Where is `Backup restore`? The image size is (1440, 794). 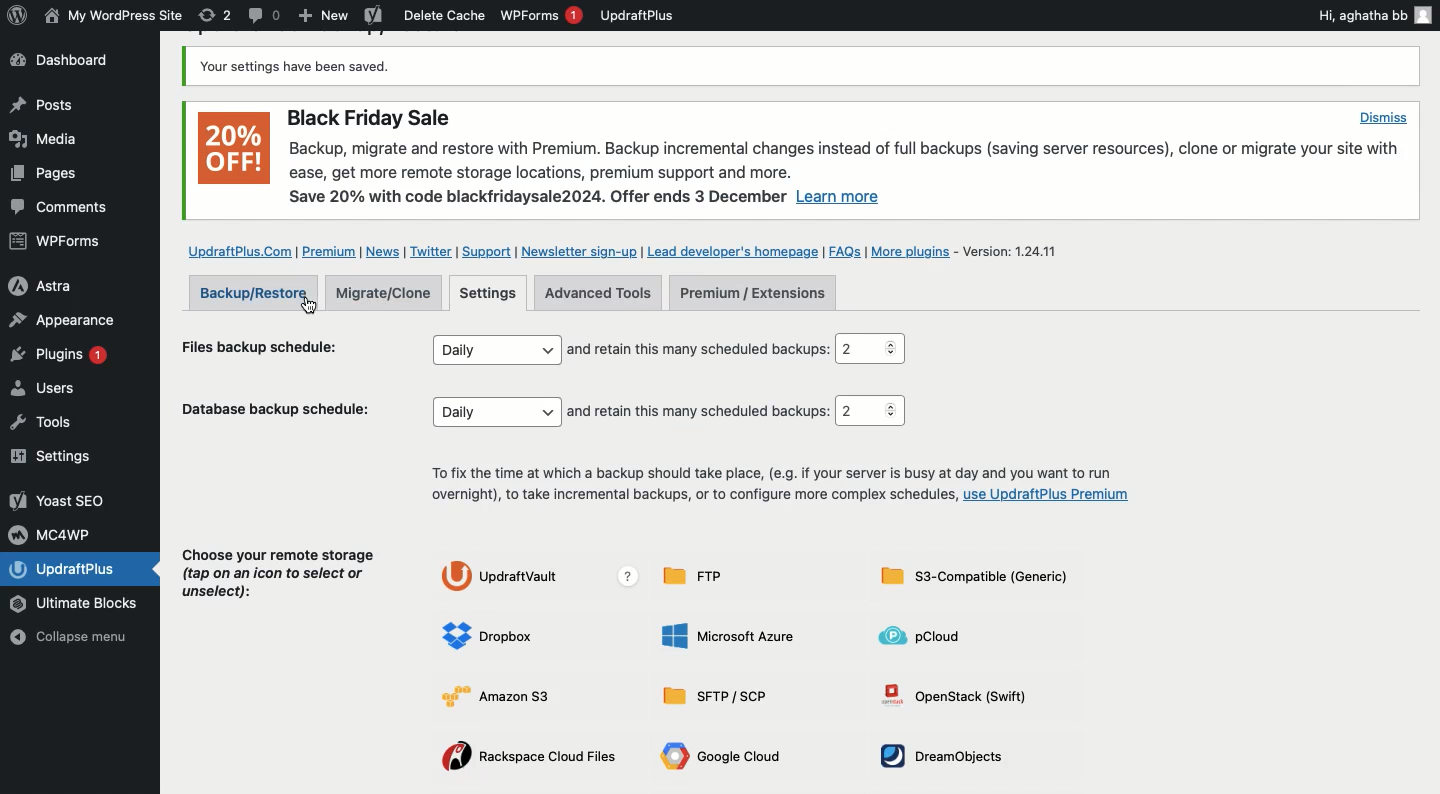
Backup restore is located at coordinates (253, 292).